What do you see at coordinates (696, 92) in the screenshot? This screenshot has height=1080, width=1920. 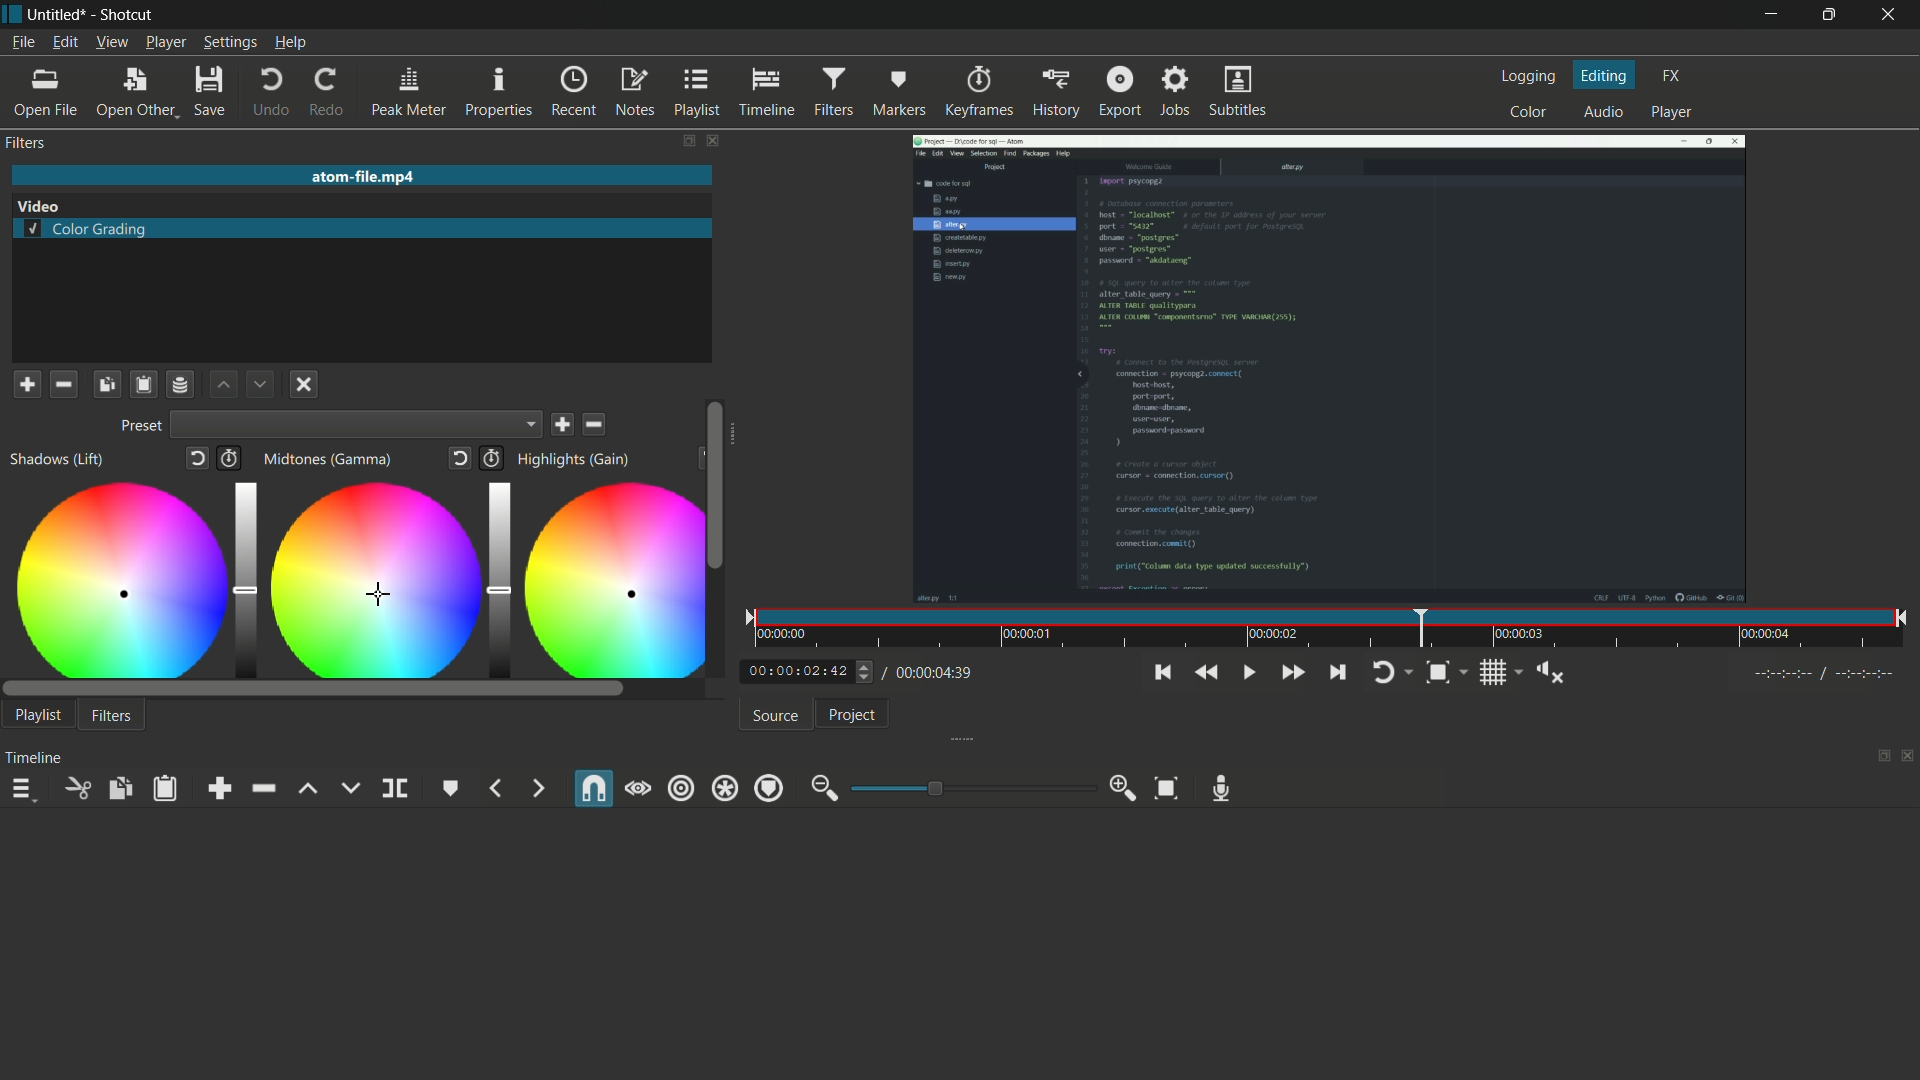 I see `playlist` at bounding box center [696, 92].